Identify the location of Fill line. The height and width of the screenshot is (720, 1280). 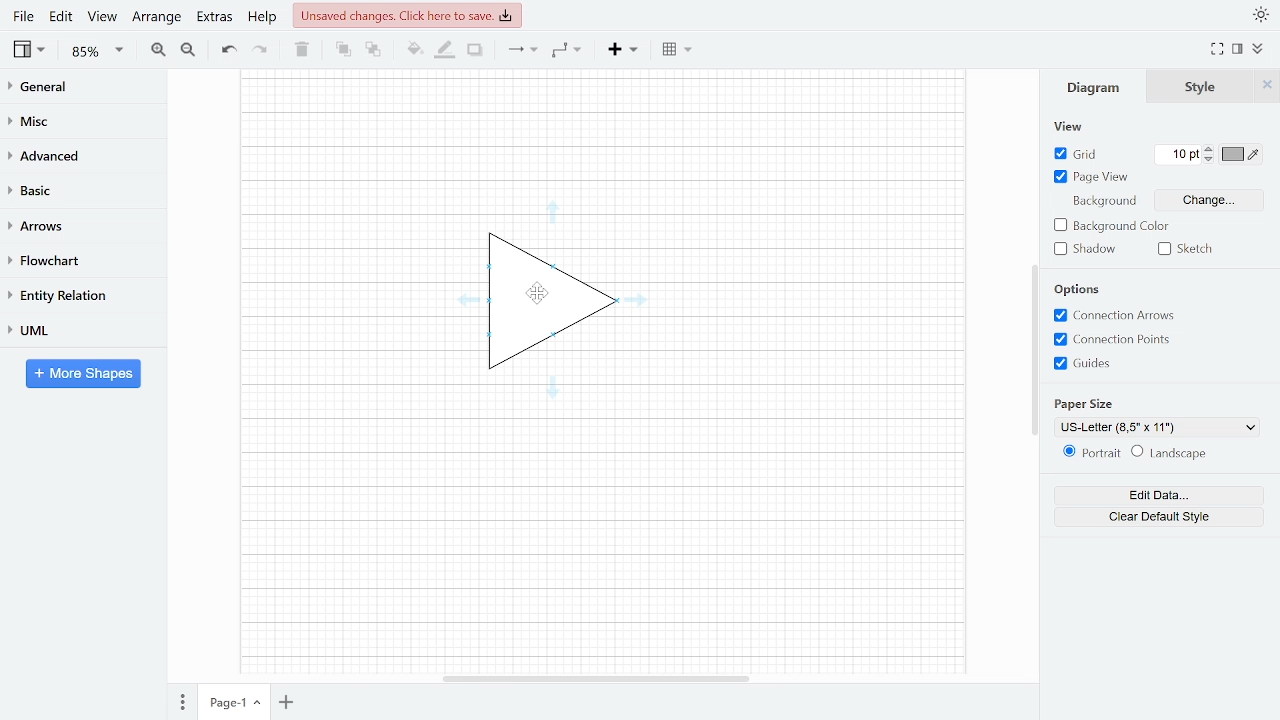
(444, 50).